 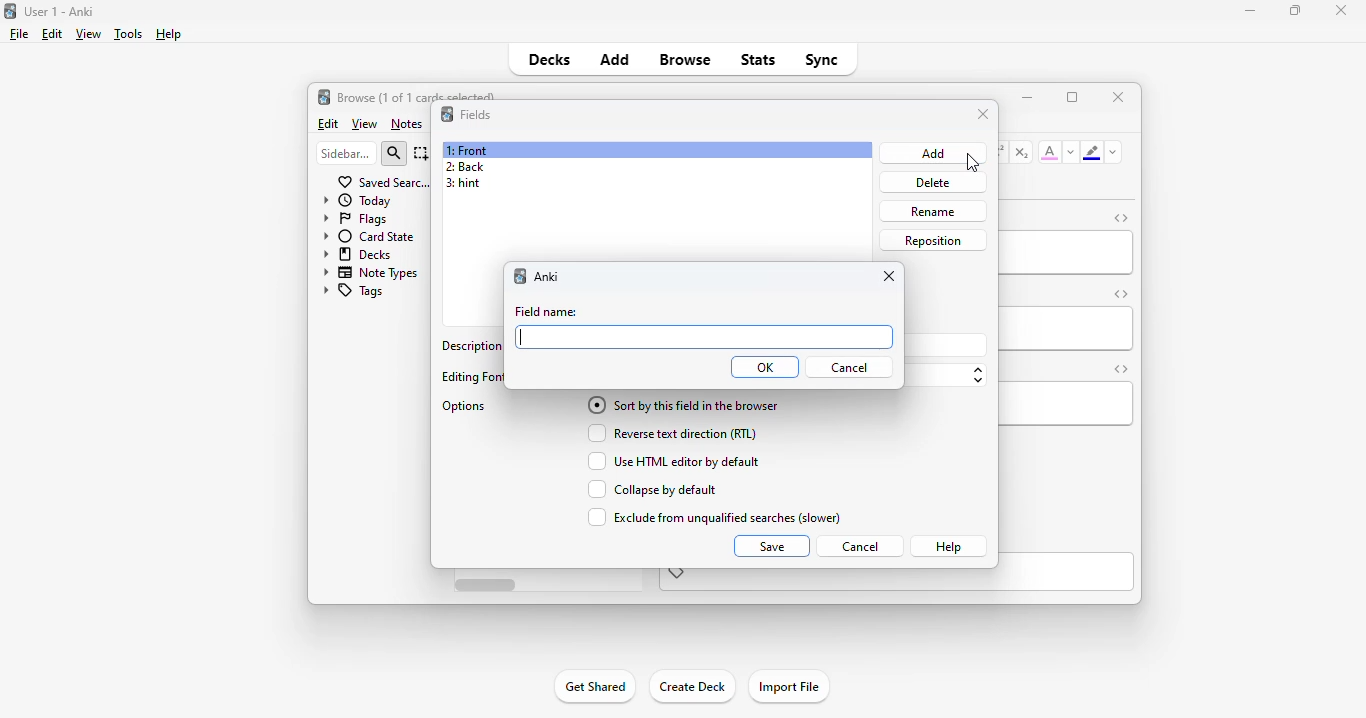 I want to click on view, so click(x=365, y=125).